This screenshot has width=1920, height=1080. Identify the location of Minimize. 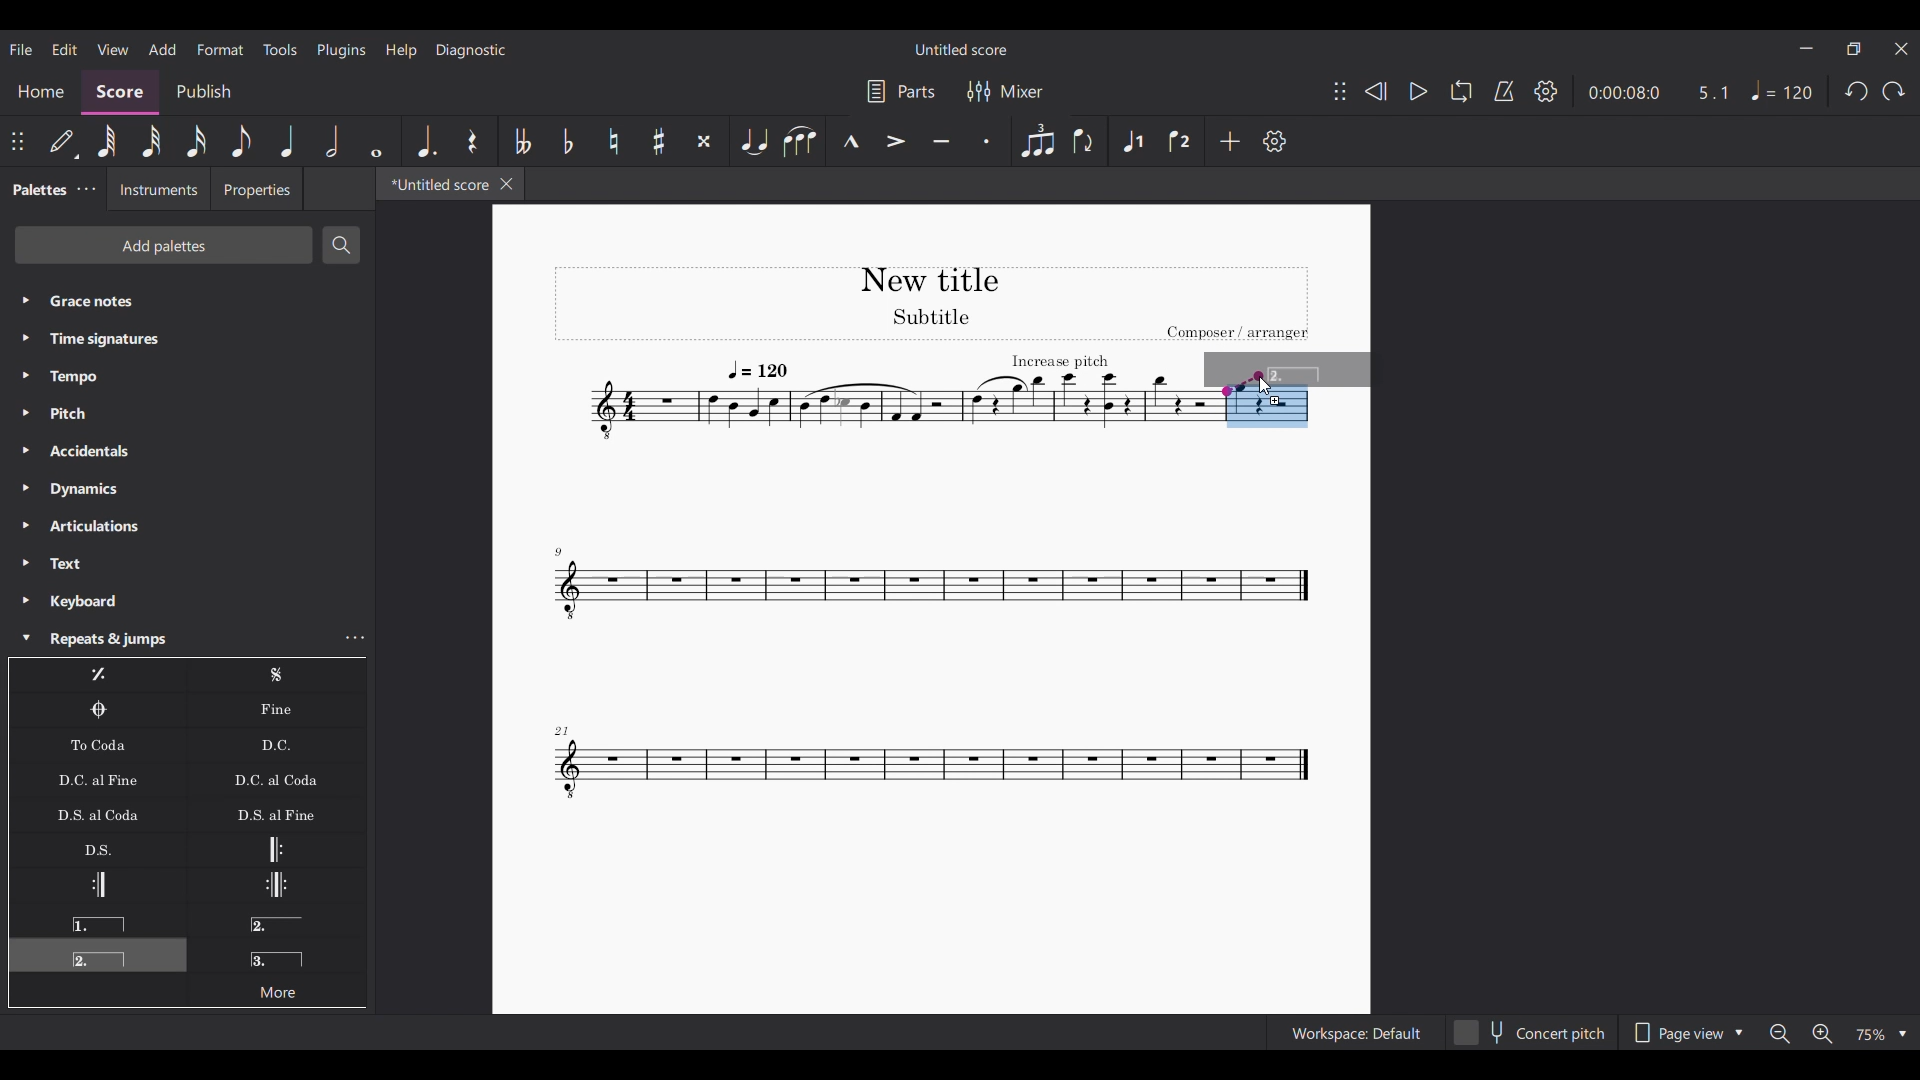
(1807, 48).